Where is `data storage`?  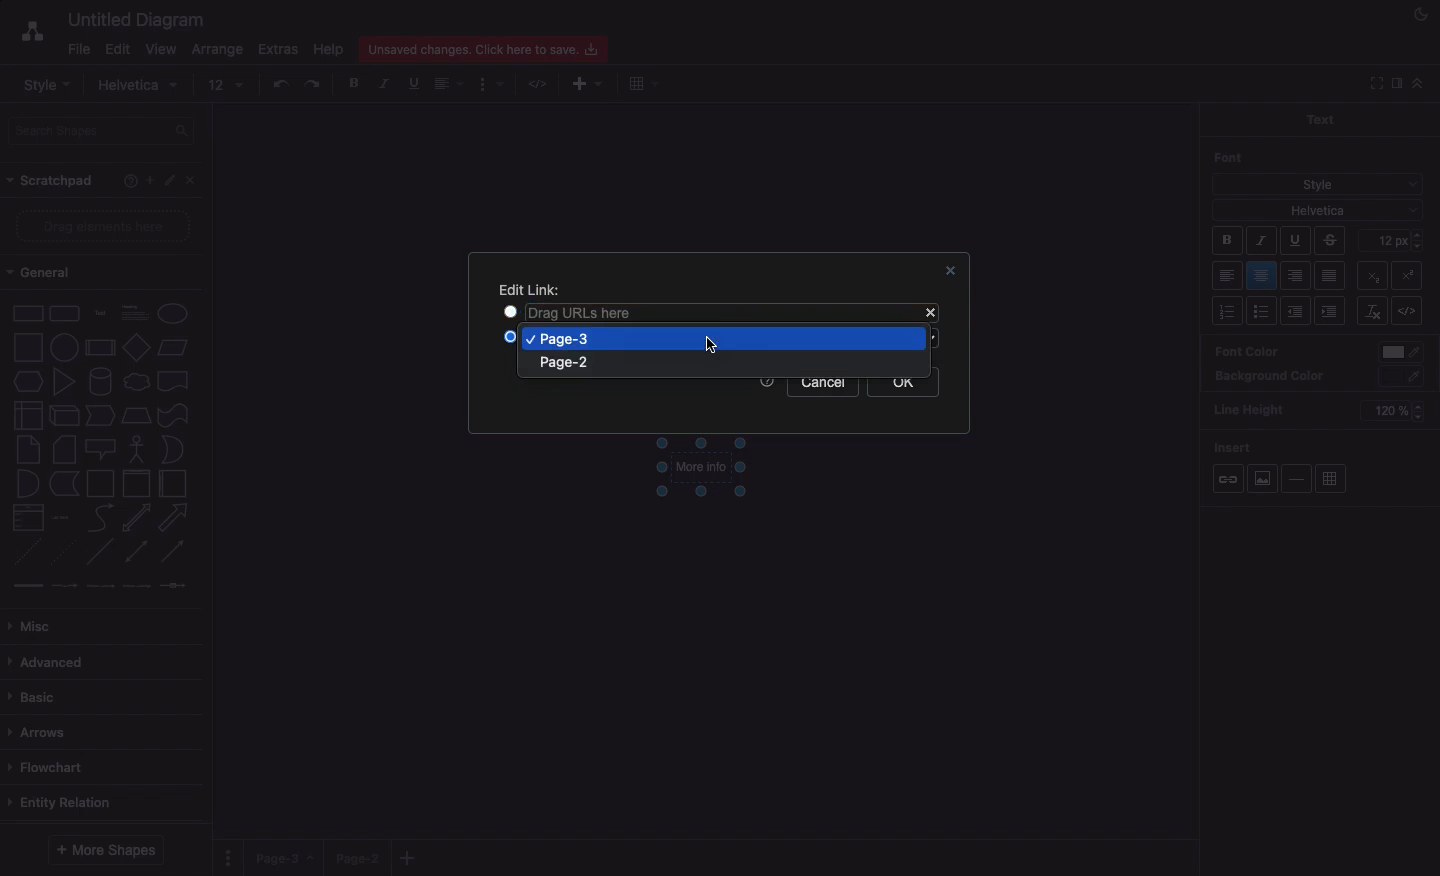
data storage is located at coordinates (65, 484).